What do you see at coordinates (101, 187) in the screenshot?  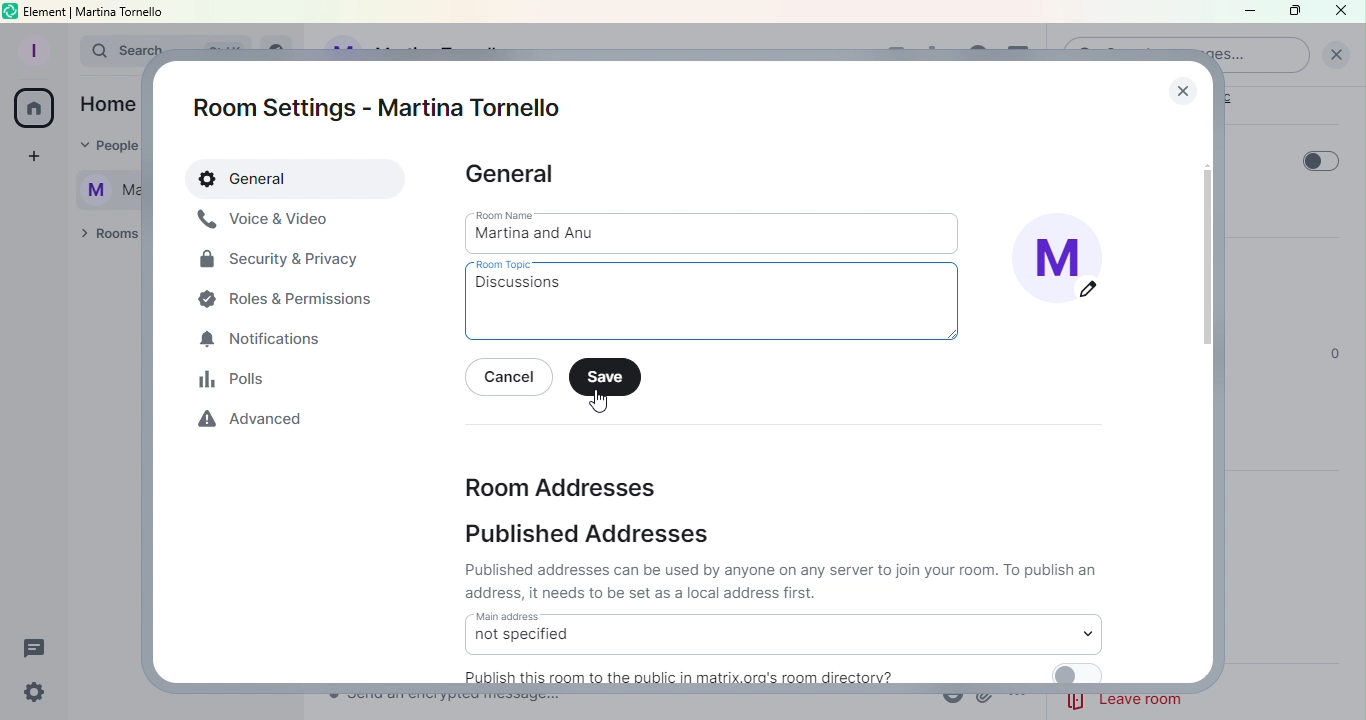 I see `Martina Tornello` at bounding box center [101, 187].